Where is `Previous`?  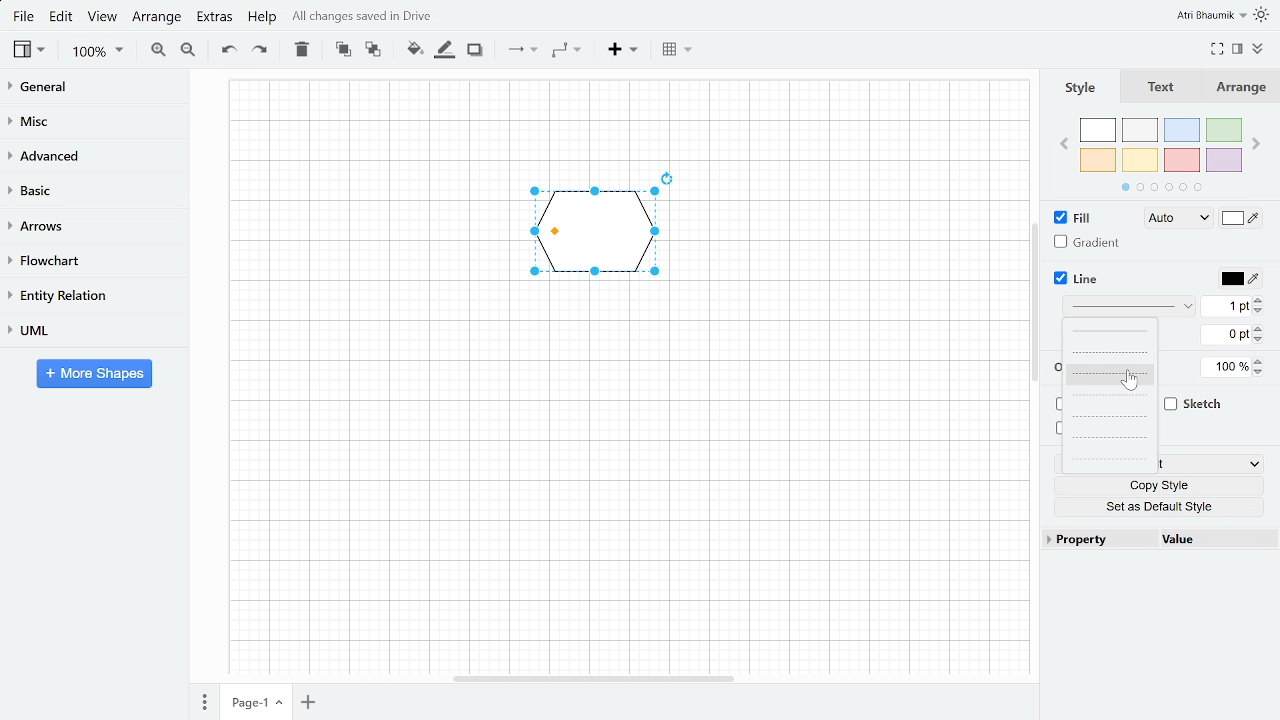 Previous is located at coordinates (1062, 145).